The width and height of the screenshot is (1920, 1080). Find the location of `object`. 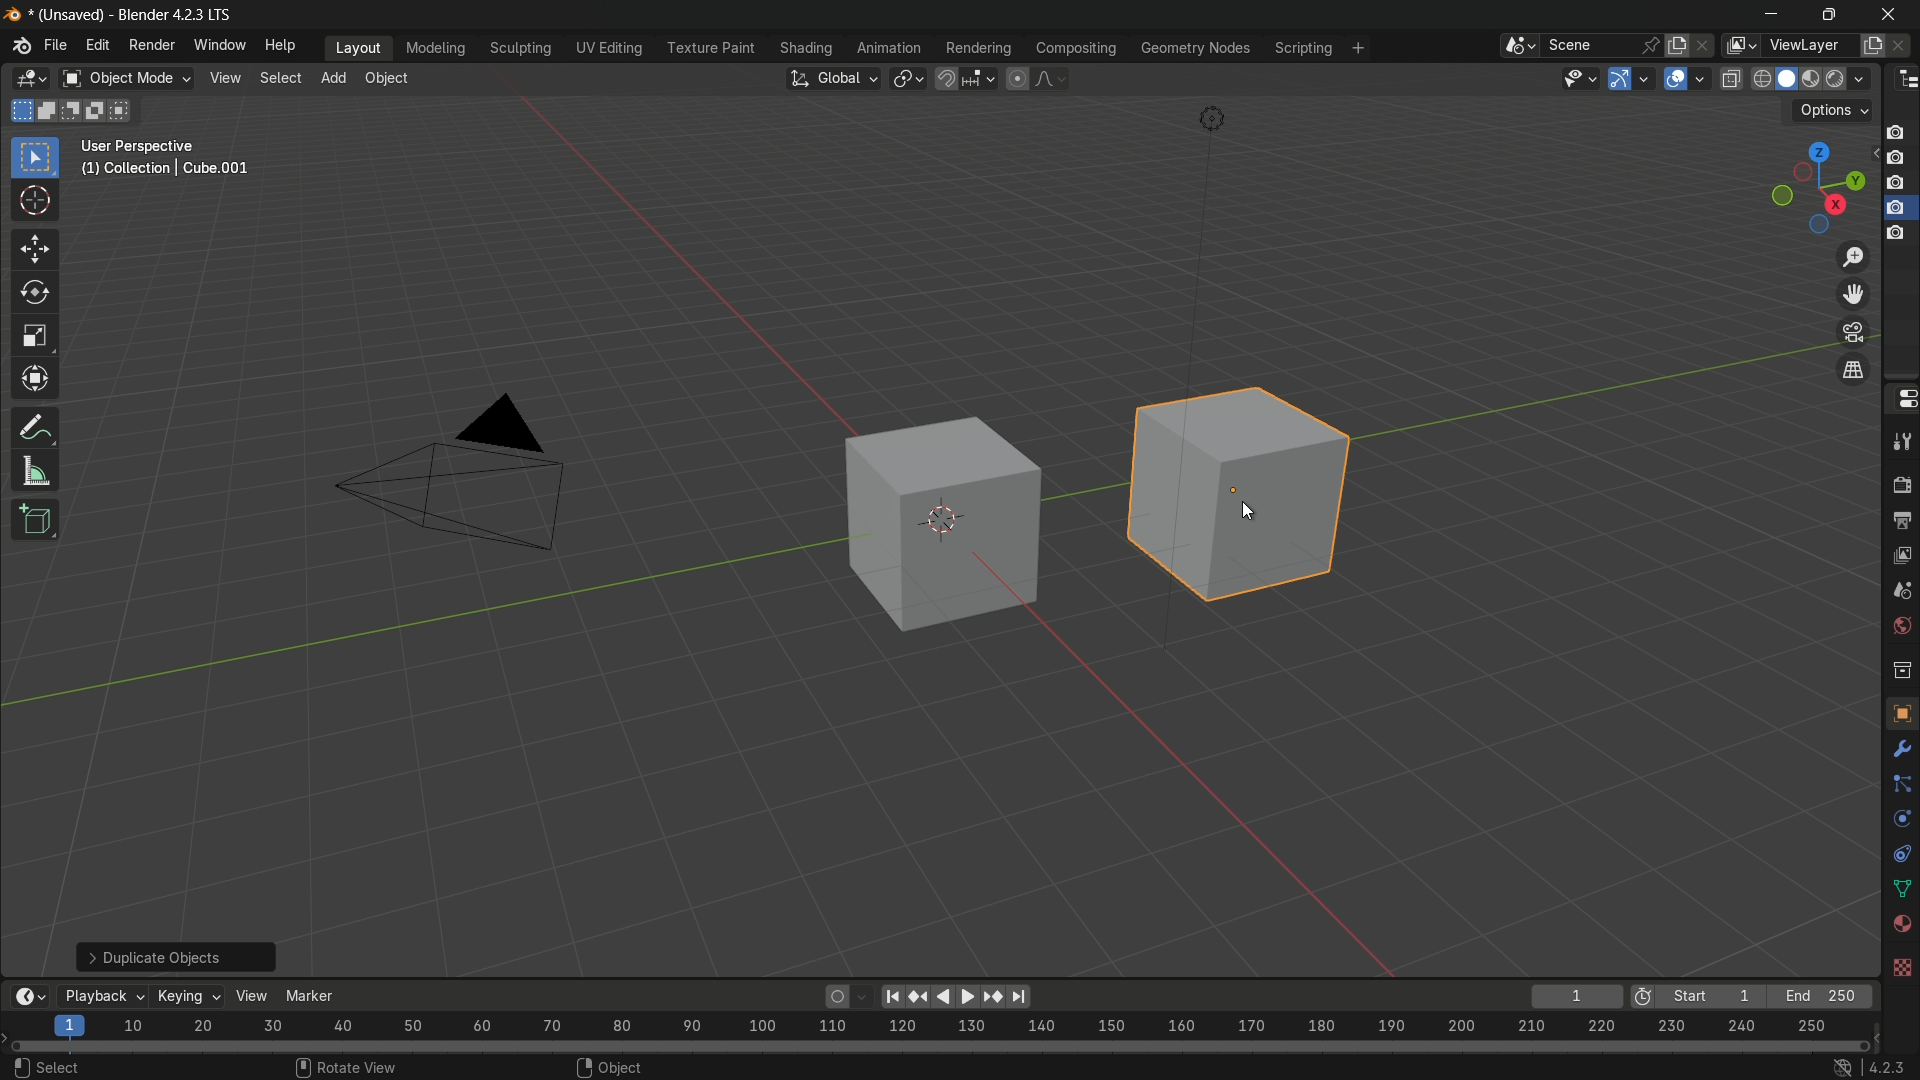

object is located at coordinates (1898, 712).